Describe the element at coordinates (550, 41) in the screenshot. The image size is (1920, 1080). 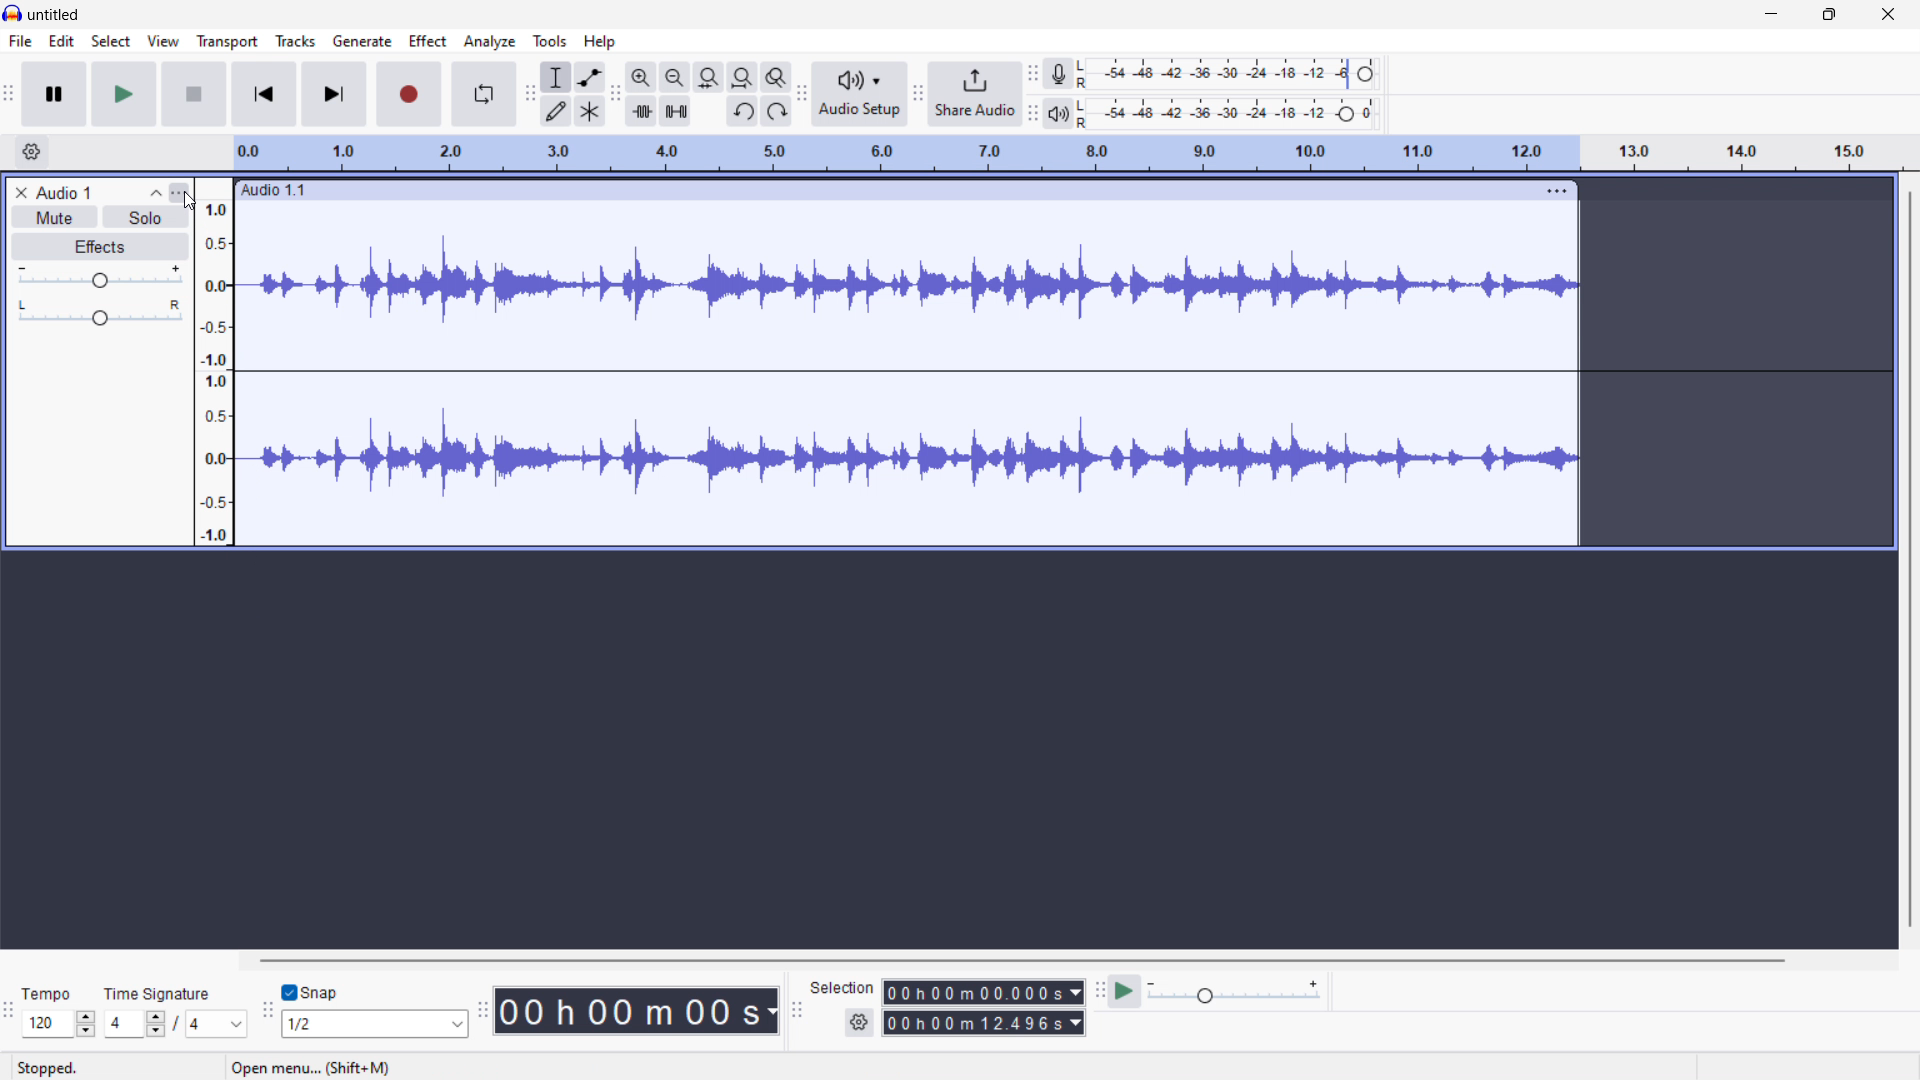
I see `tools` at that location.